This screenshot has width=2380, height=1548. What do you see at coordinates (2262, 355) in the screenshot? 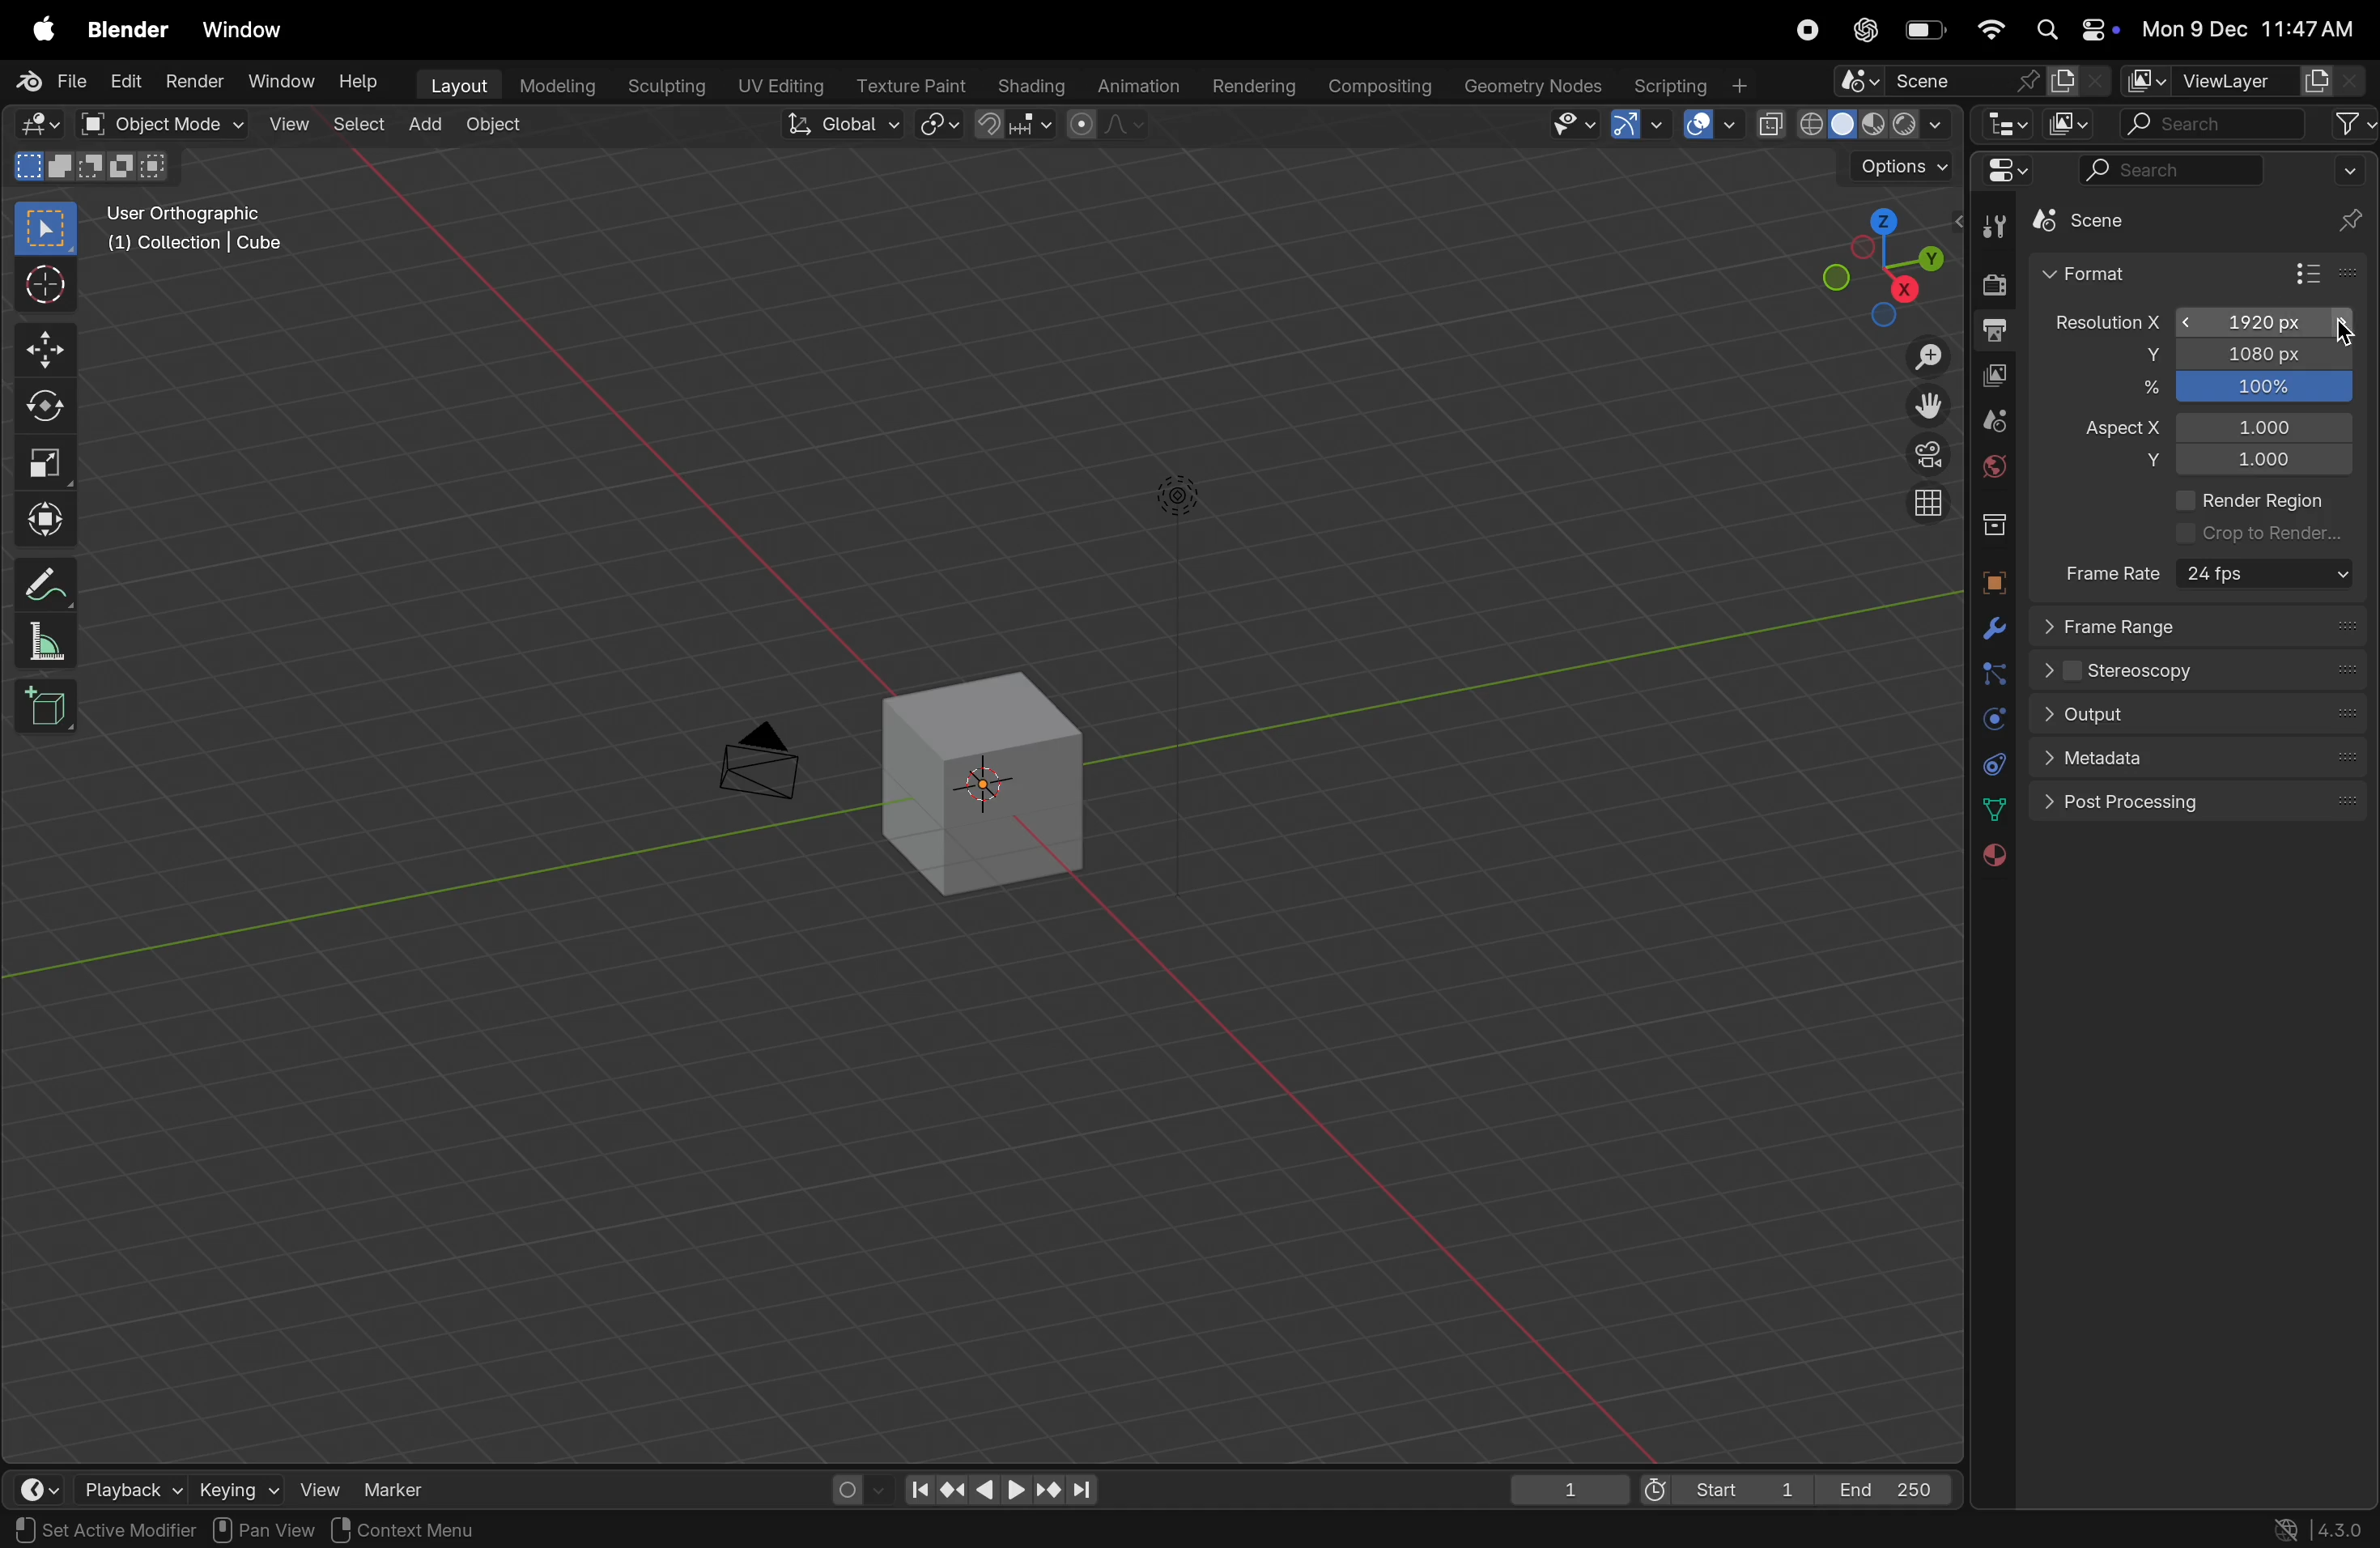
I see `1080` at bounding box center [2262, 355].